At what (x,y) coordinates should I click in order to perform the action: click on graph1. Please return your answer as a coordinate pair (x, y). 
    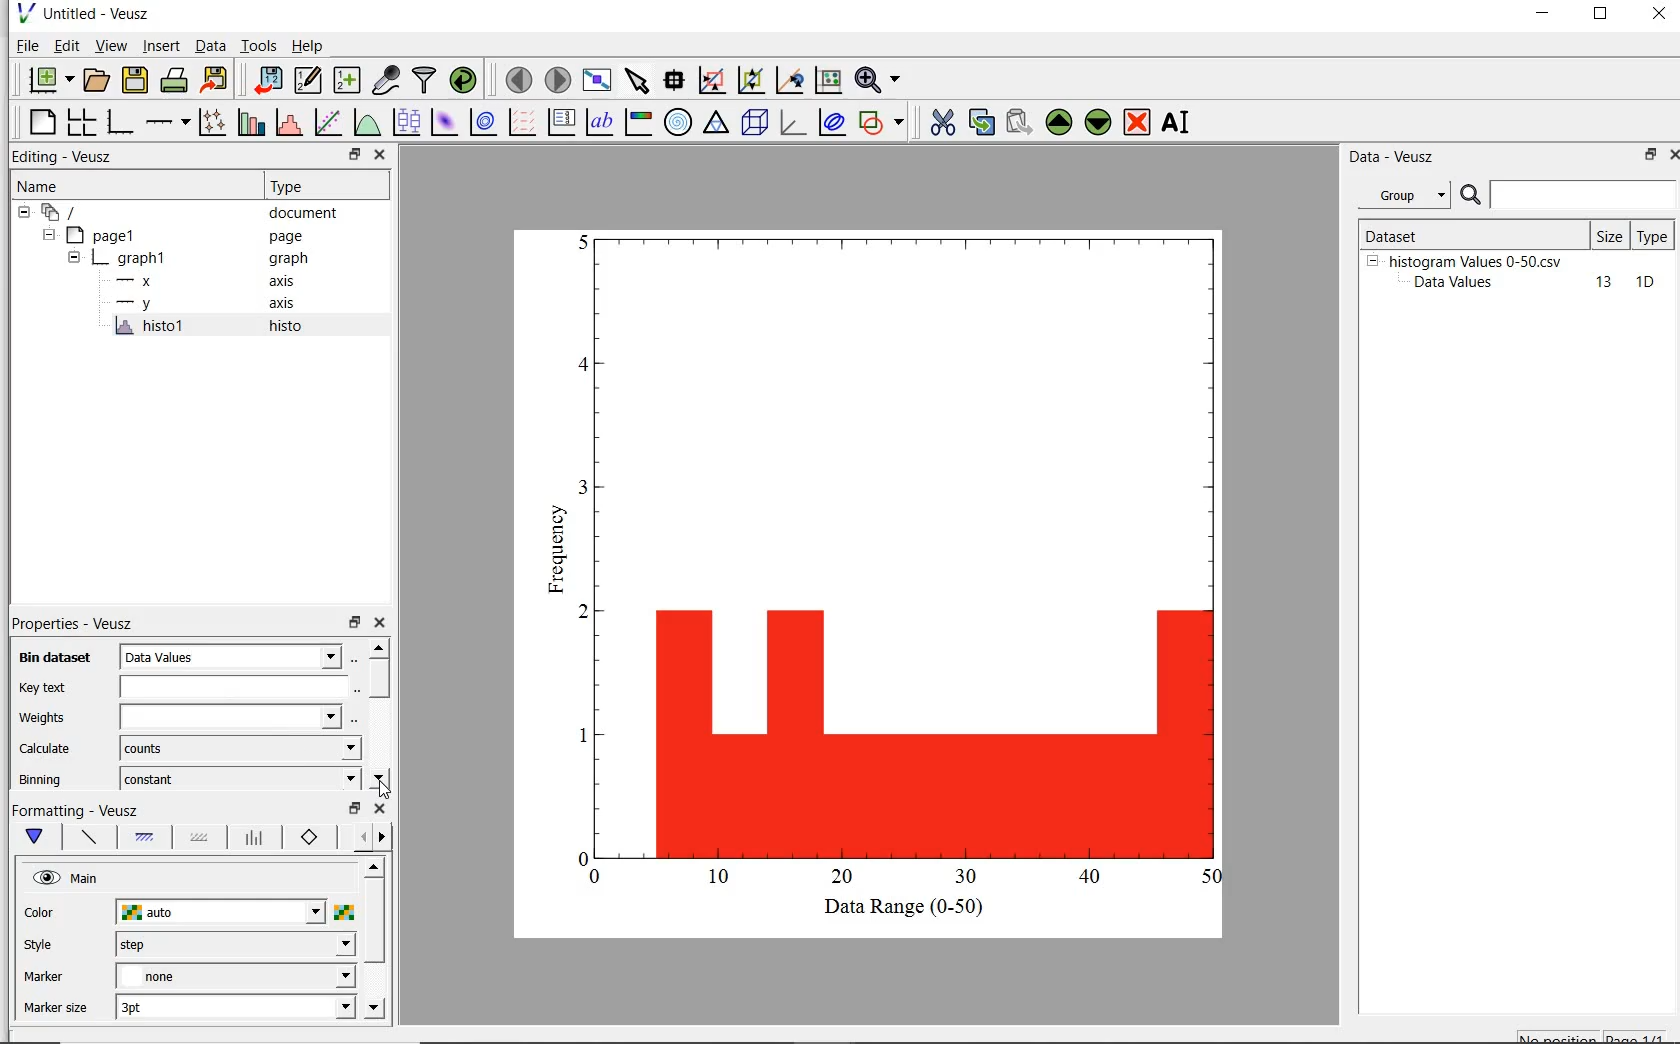
    Looking at the image, I should click on (133, 261).